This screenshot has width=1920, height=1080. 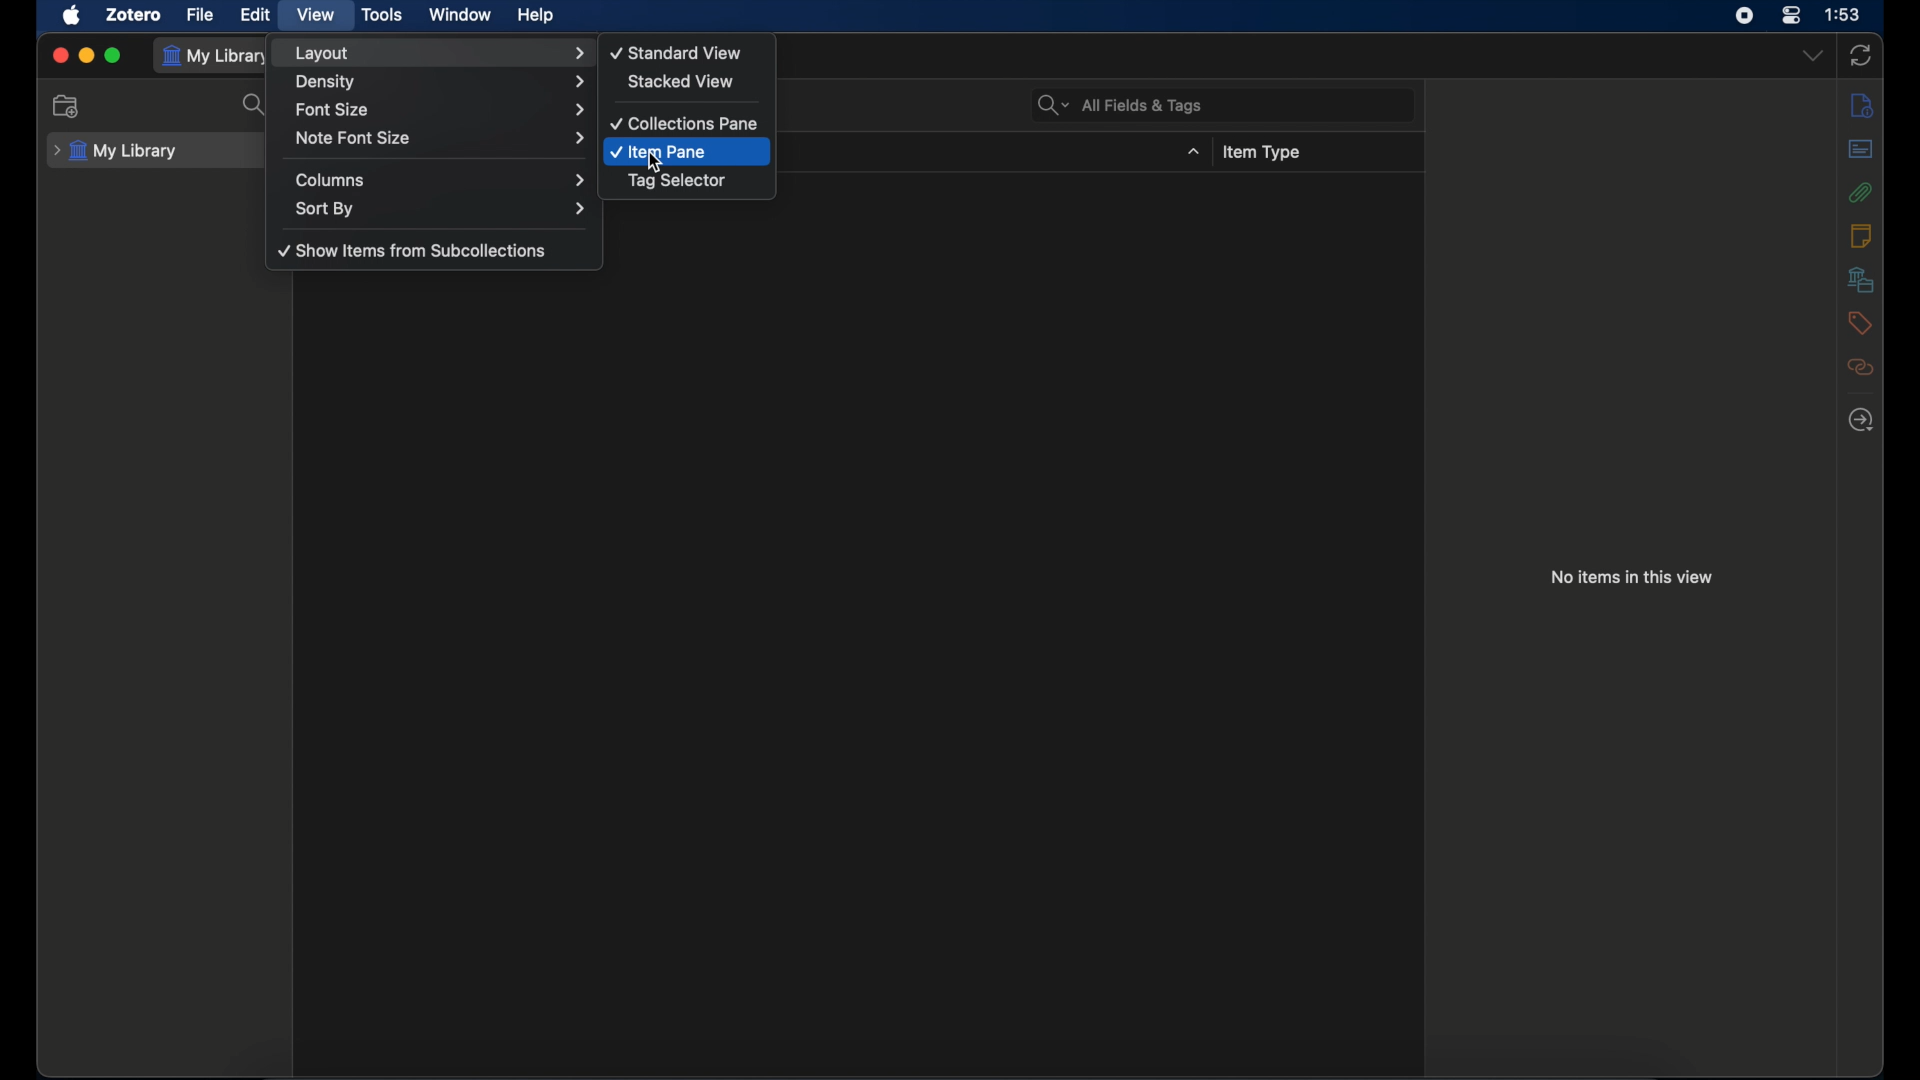 What do you see at coordinates (200, 15) in the screenshot?
I see `file` at bounding box center [200, 15].